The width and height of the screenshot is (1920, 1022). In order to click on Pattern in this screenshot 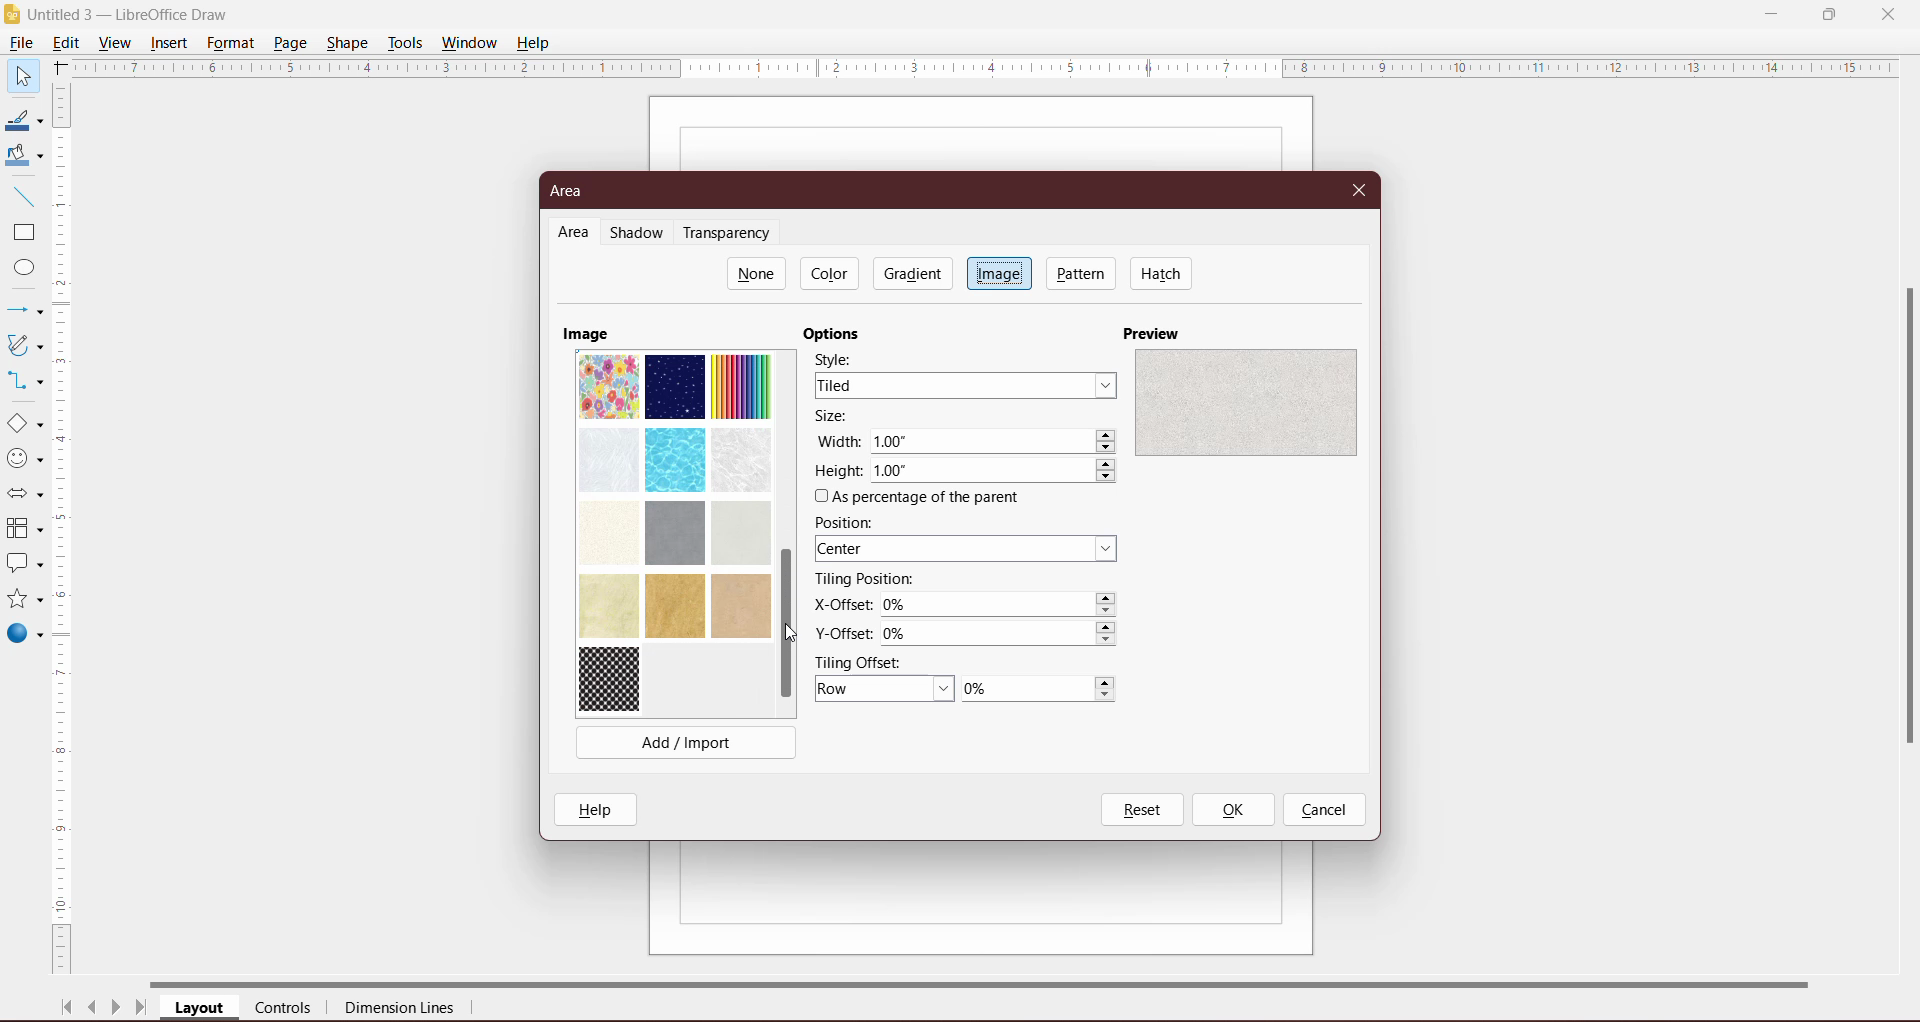, I will do `click(1082, 273)`.